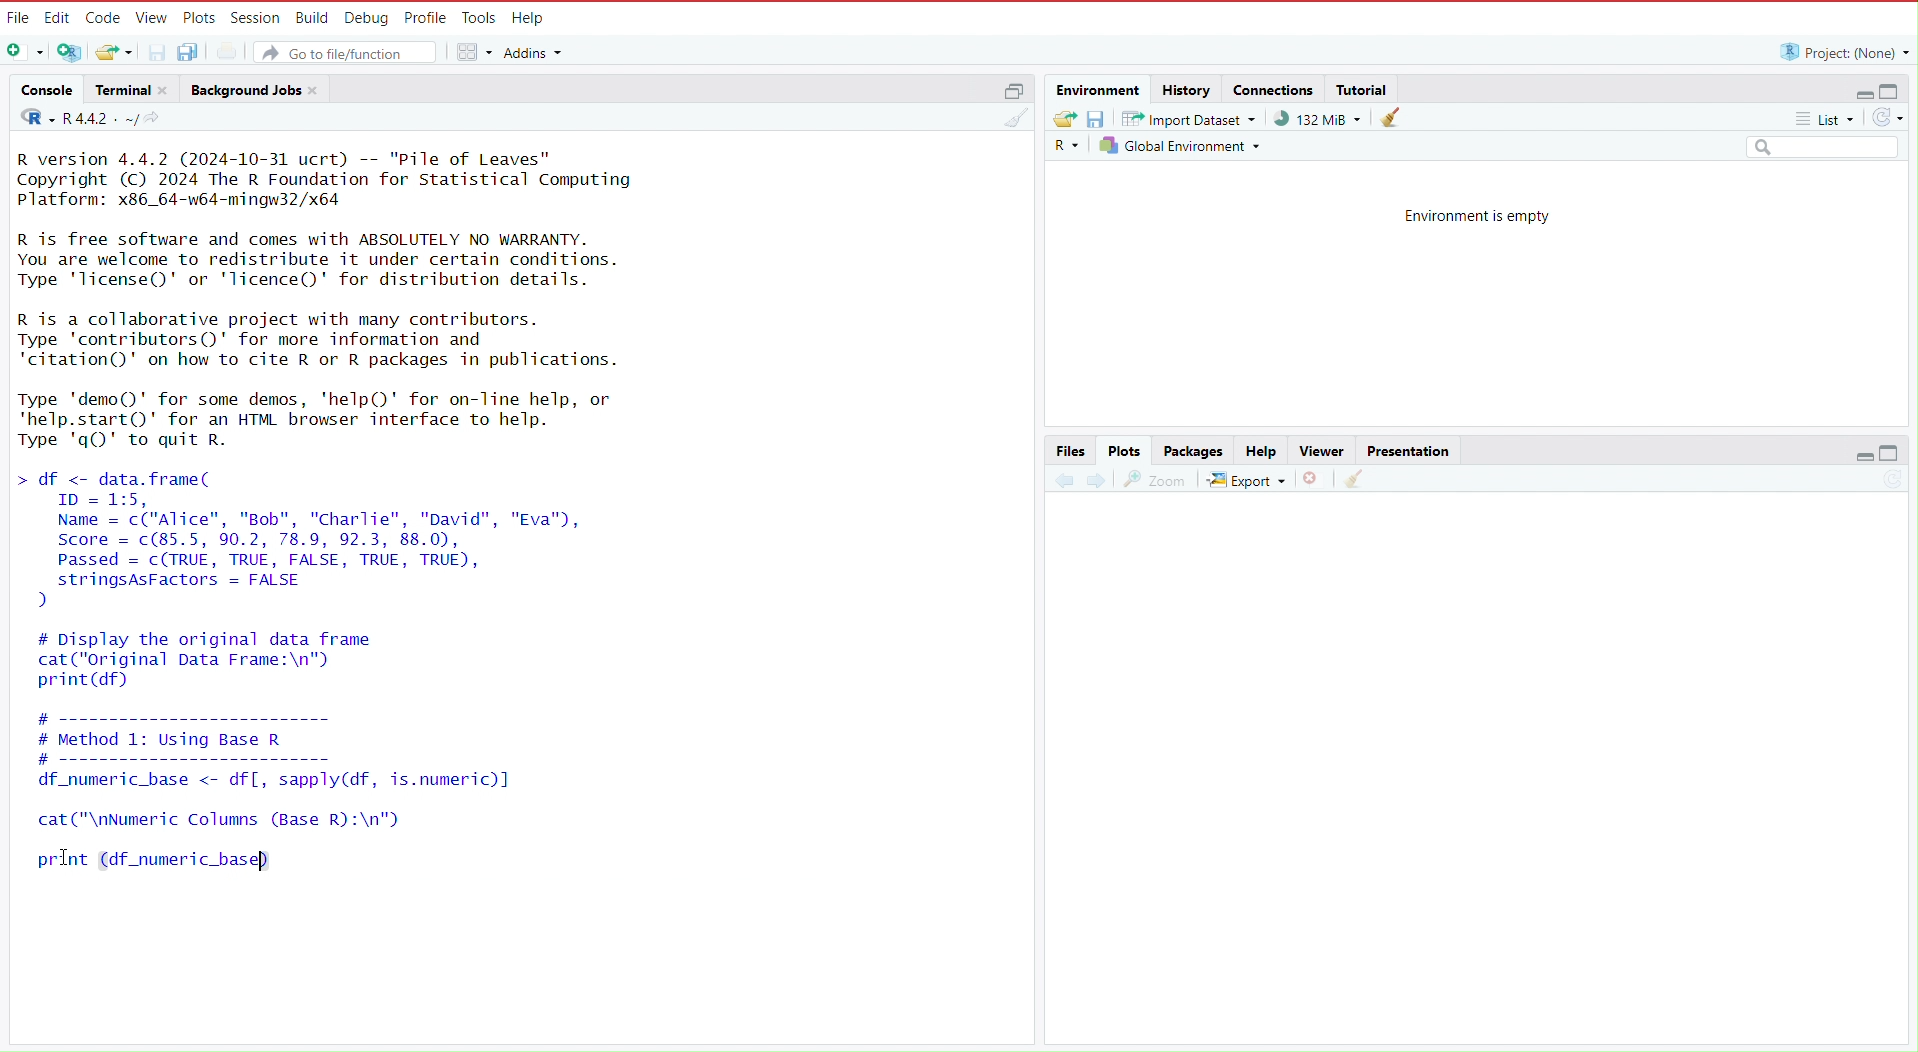 This screenshot has height=1052, width=1918. Describe the element at coordinates (1055, 481) in the screenshot. I see `previous plot` at that location.